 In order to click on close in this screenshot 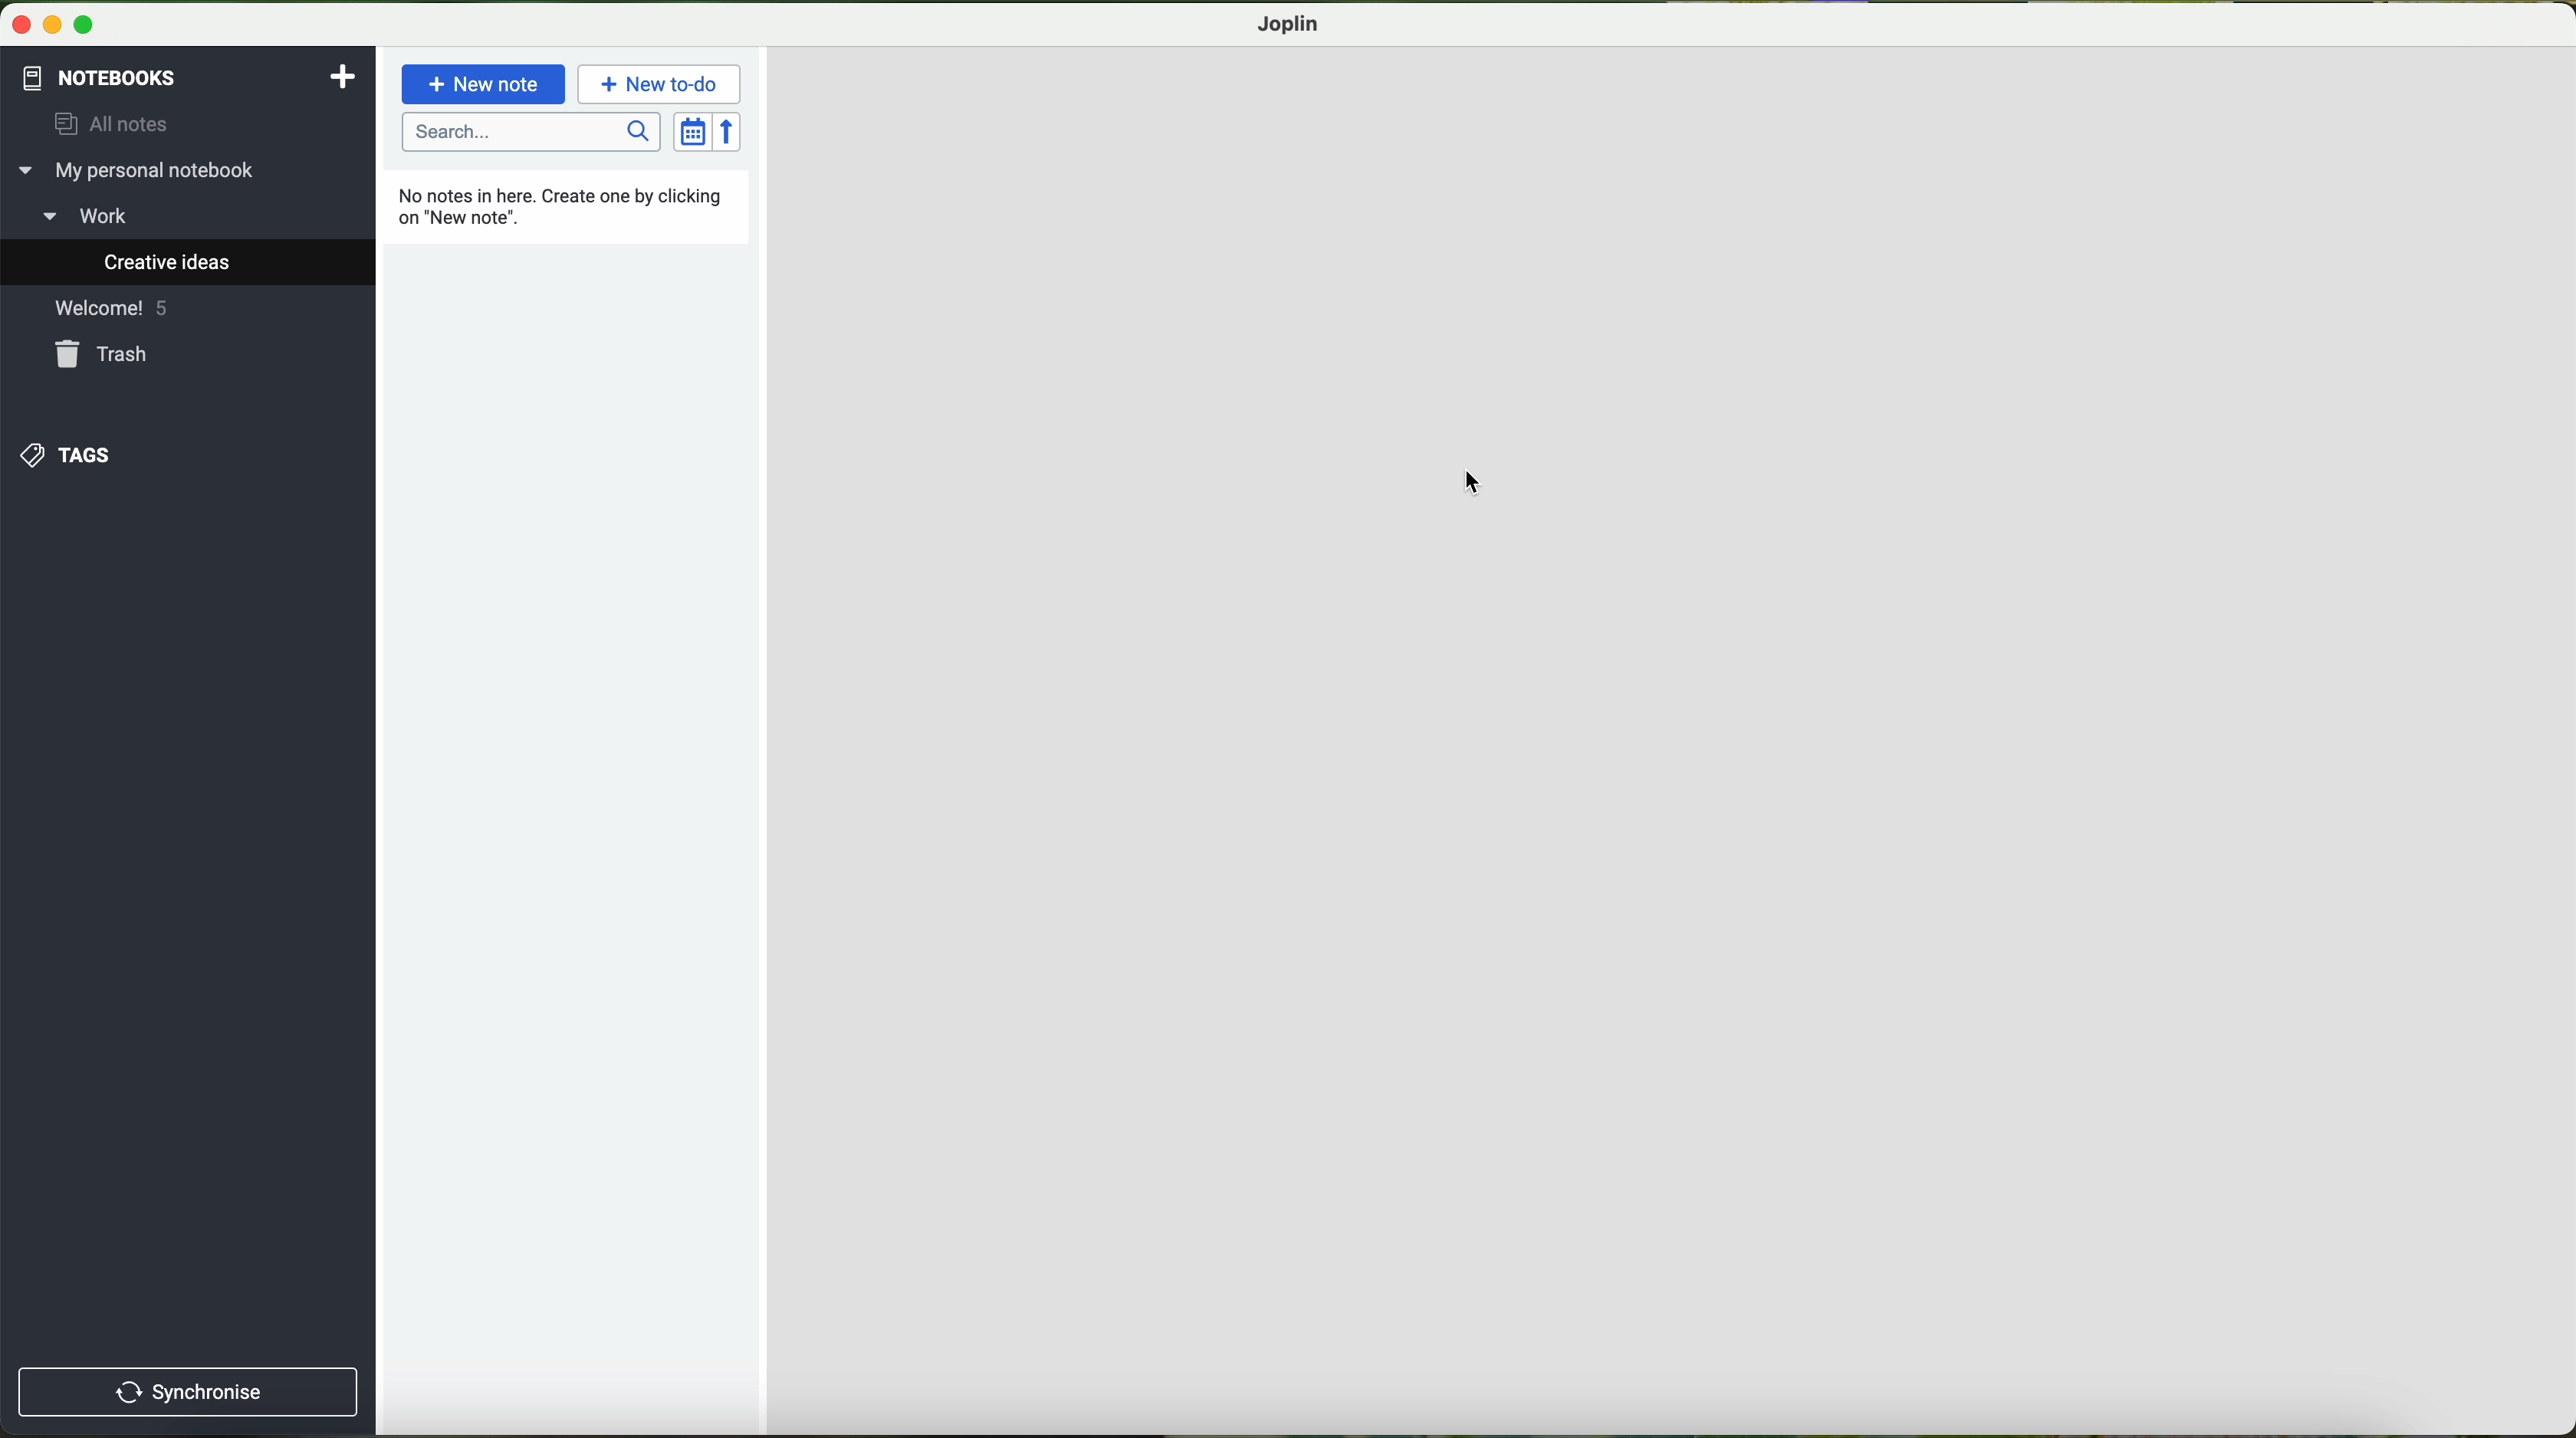, I will do `click(23, 25)`.